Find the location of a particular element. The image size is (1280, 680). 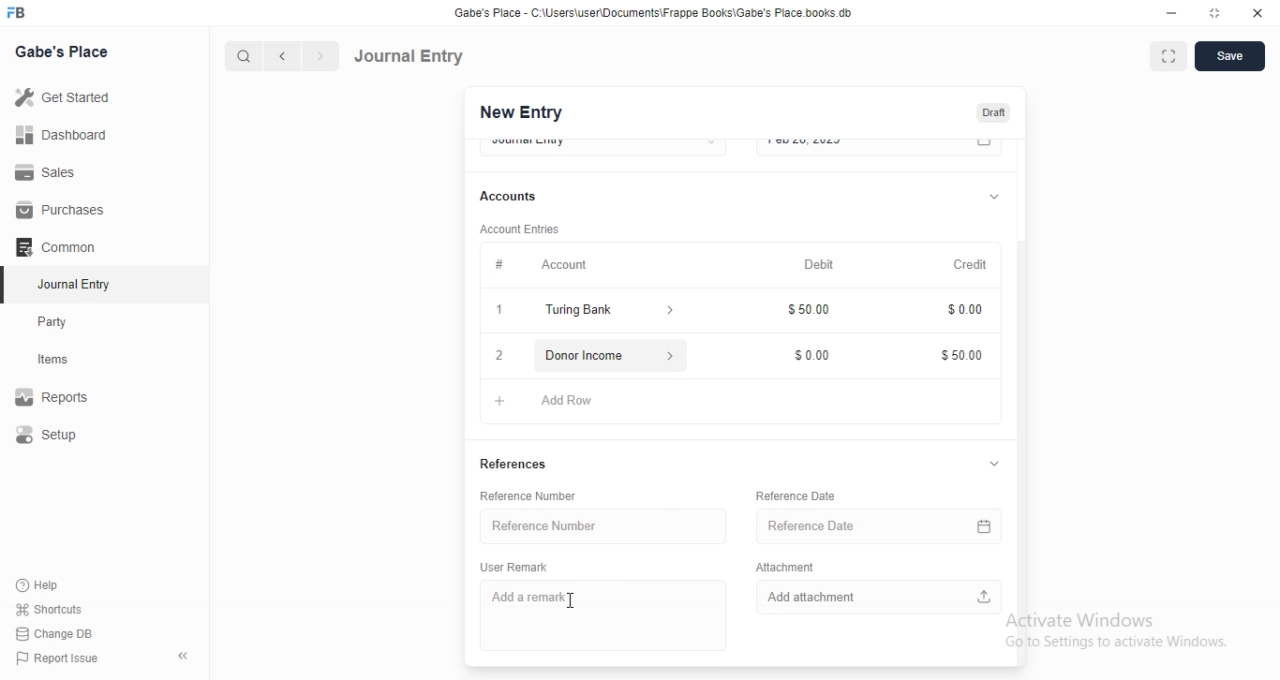

Feb 28, 2025 is located at coordinates (860, 146).